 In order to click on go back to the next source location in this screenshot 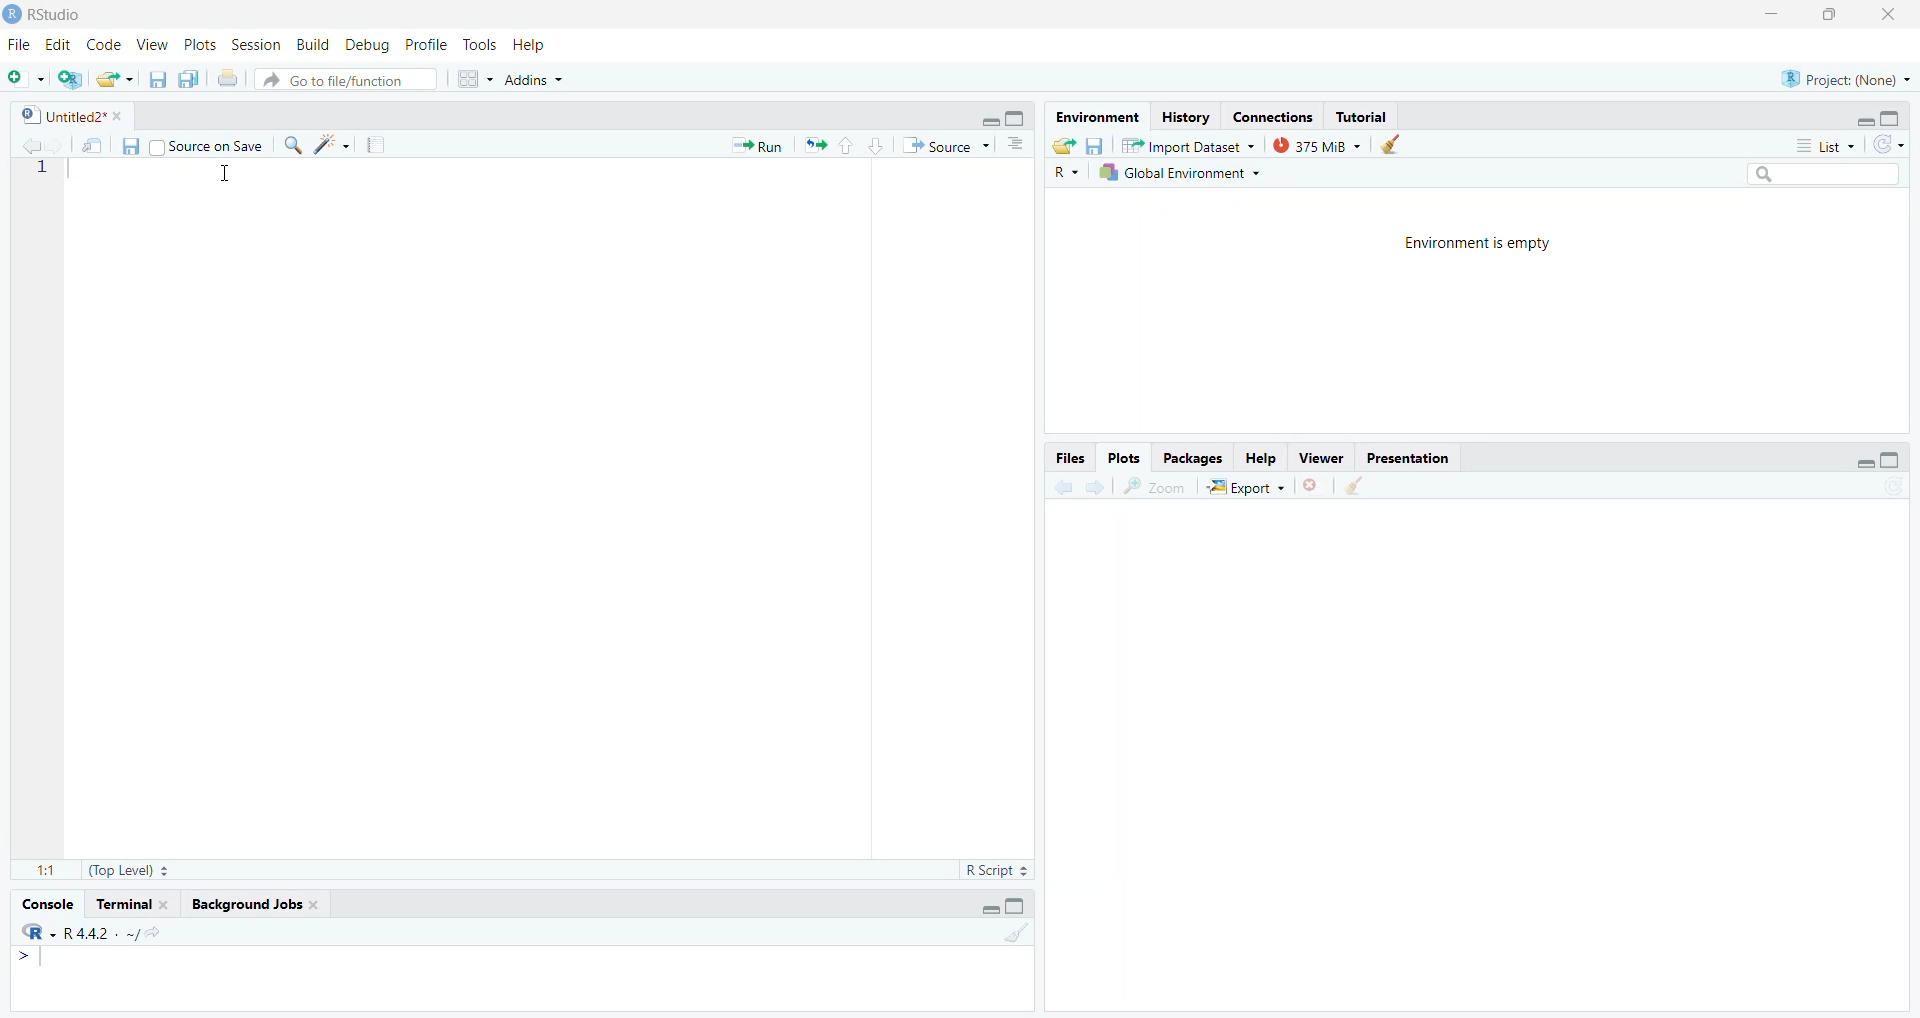, I will do `click(57, 146)`.